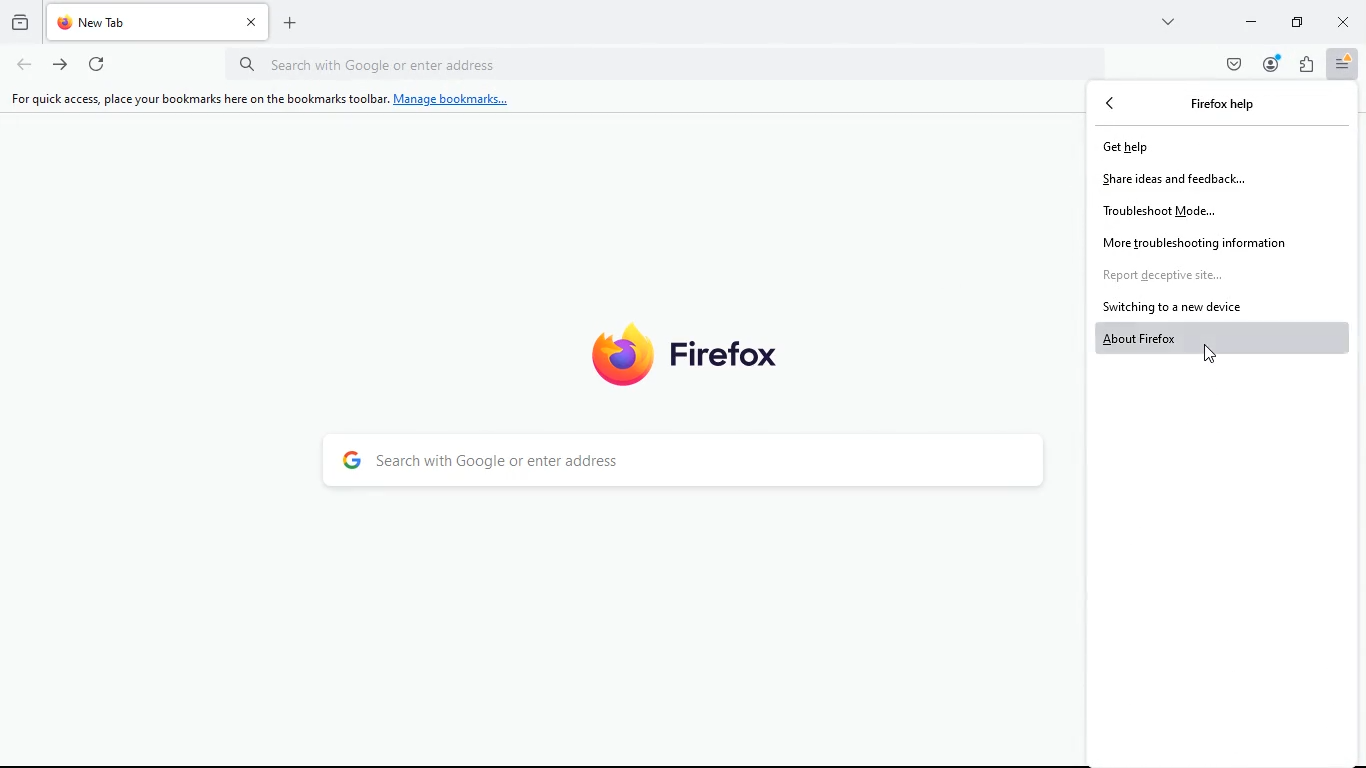 Image resolution: width=1366 pixels, height=768 pixels. What do you see at coordinates (1235, 64) in the screenshot?
I see `pocket` at bounding box center [1235, 64].